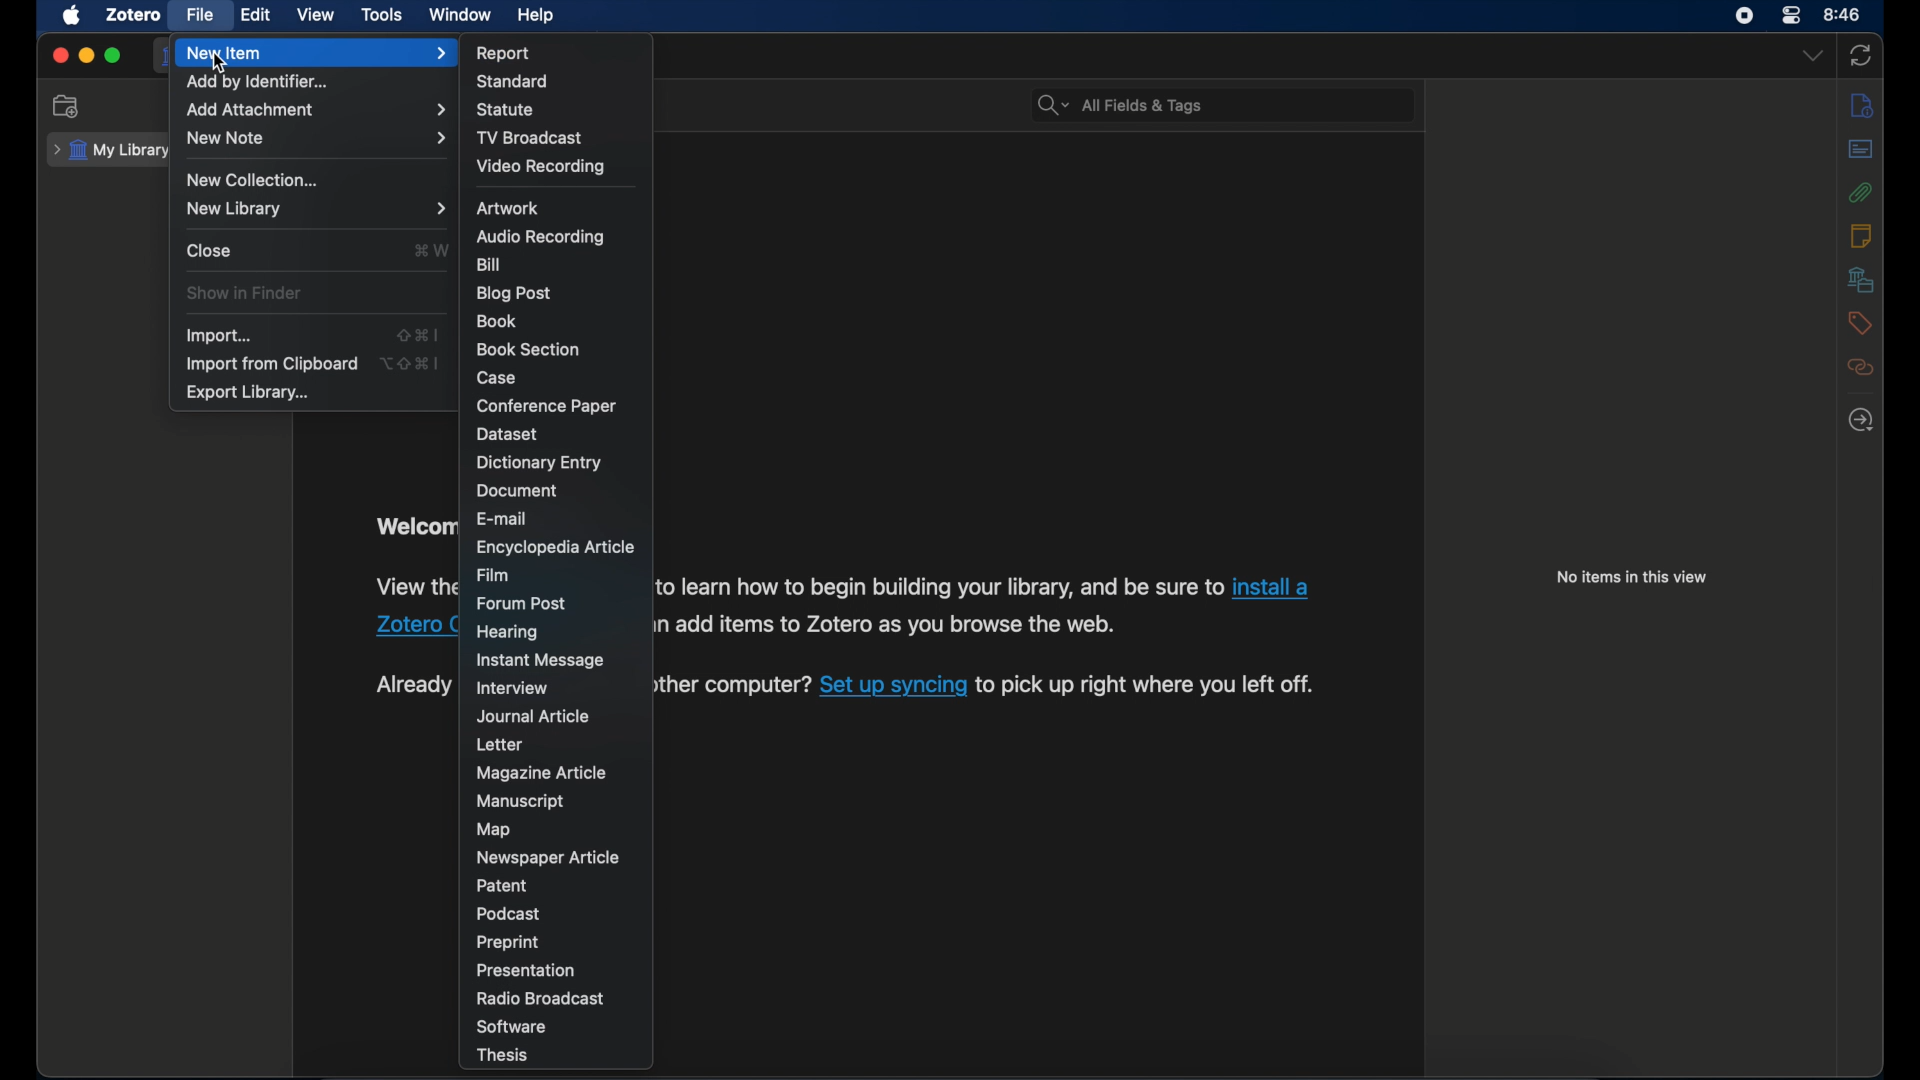 This screenshot has height=1080, width=1920. What do you see at coordinates (535, 16) in the screenshot?
I see `help` at bounding box center [535, 16].